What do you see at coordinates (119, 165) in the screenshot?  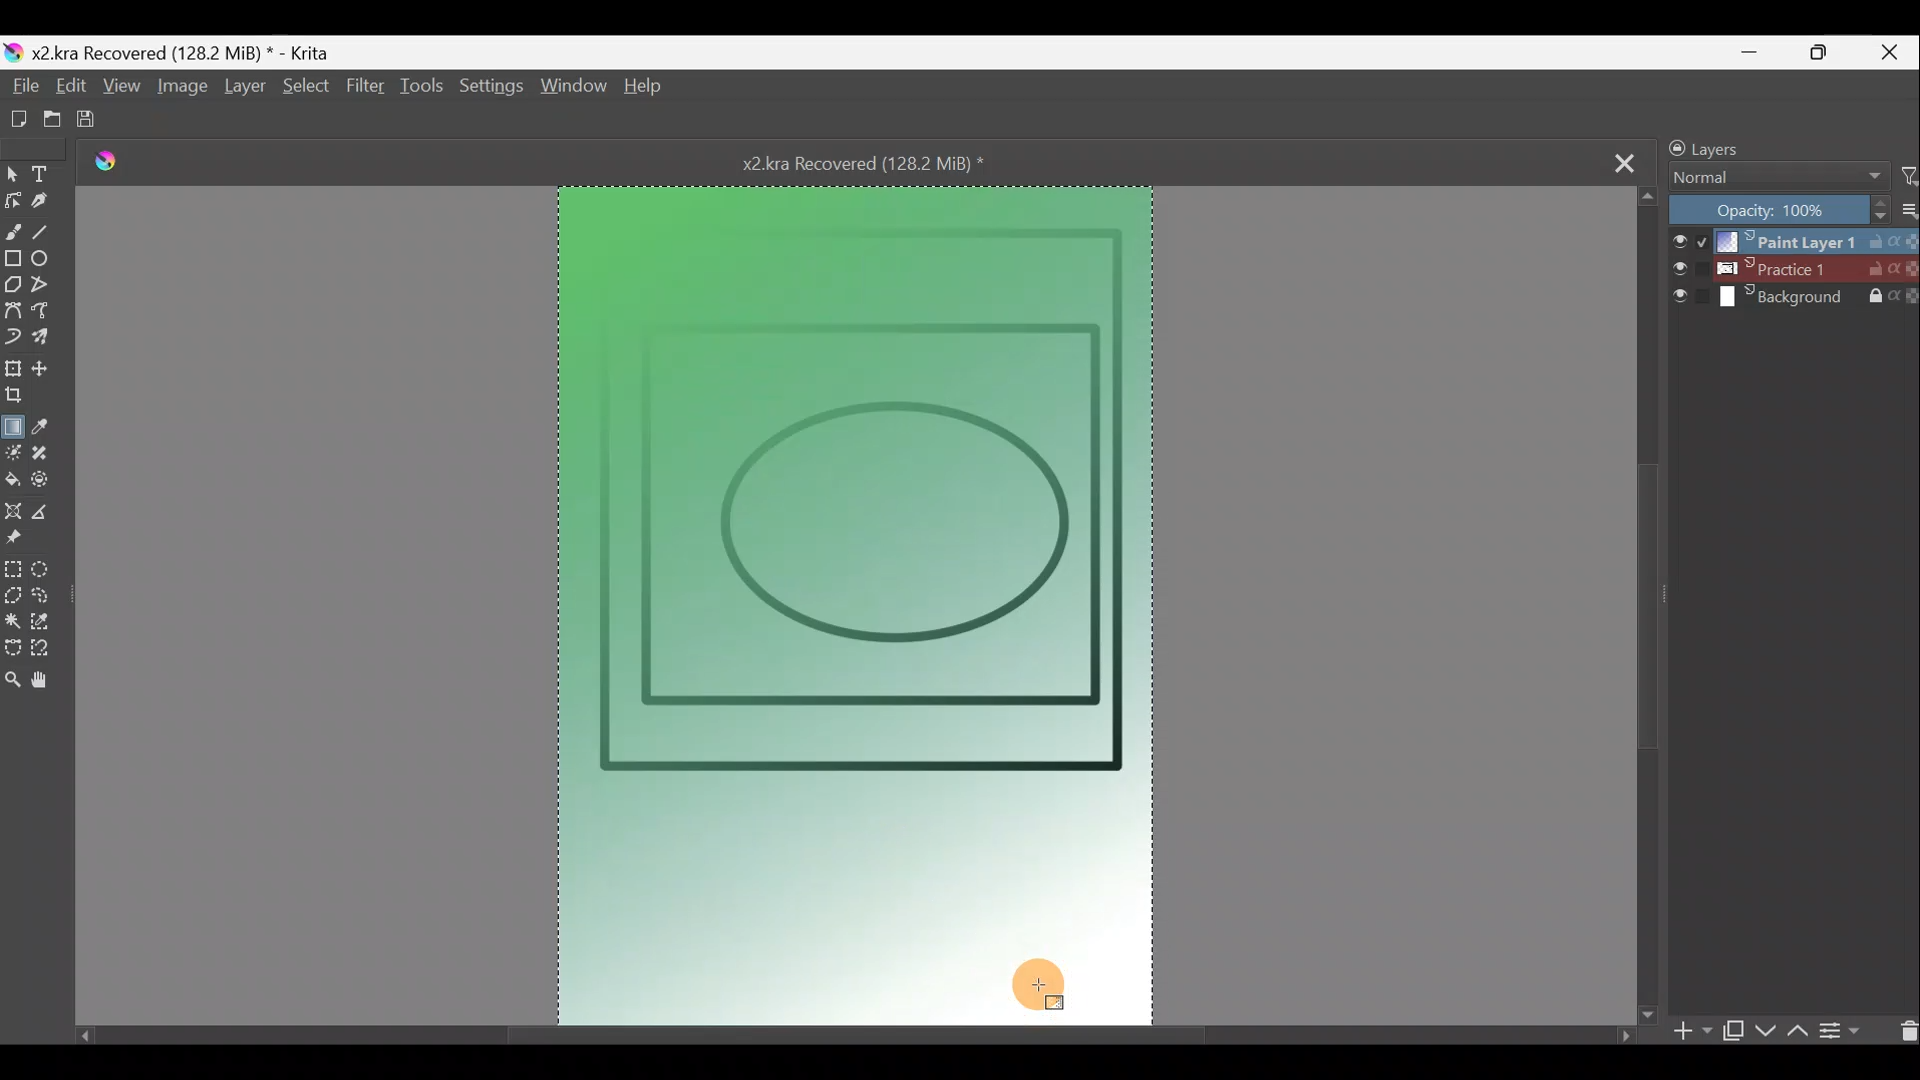 I see `Krita logo` at bounding box center [119, 165].